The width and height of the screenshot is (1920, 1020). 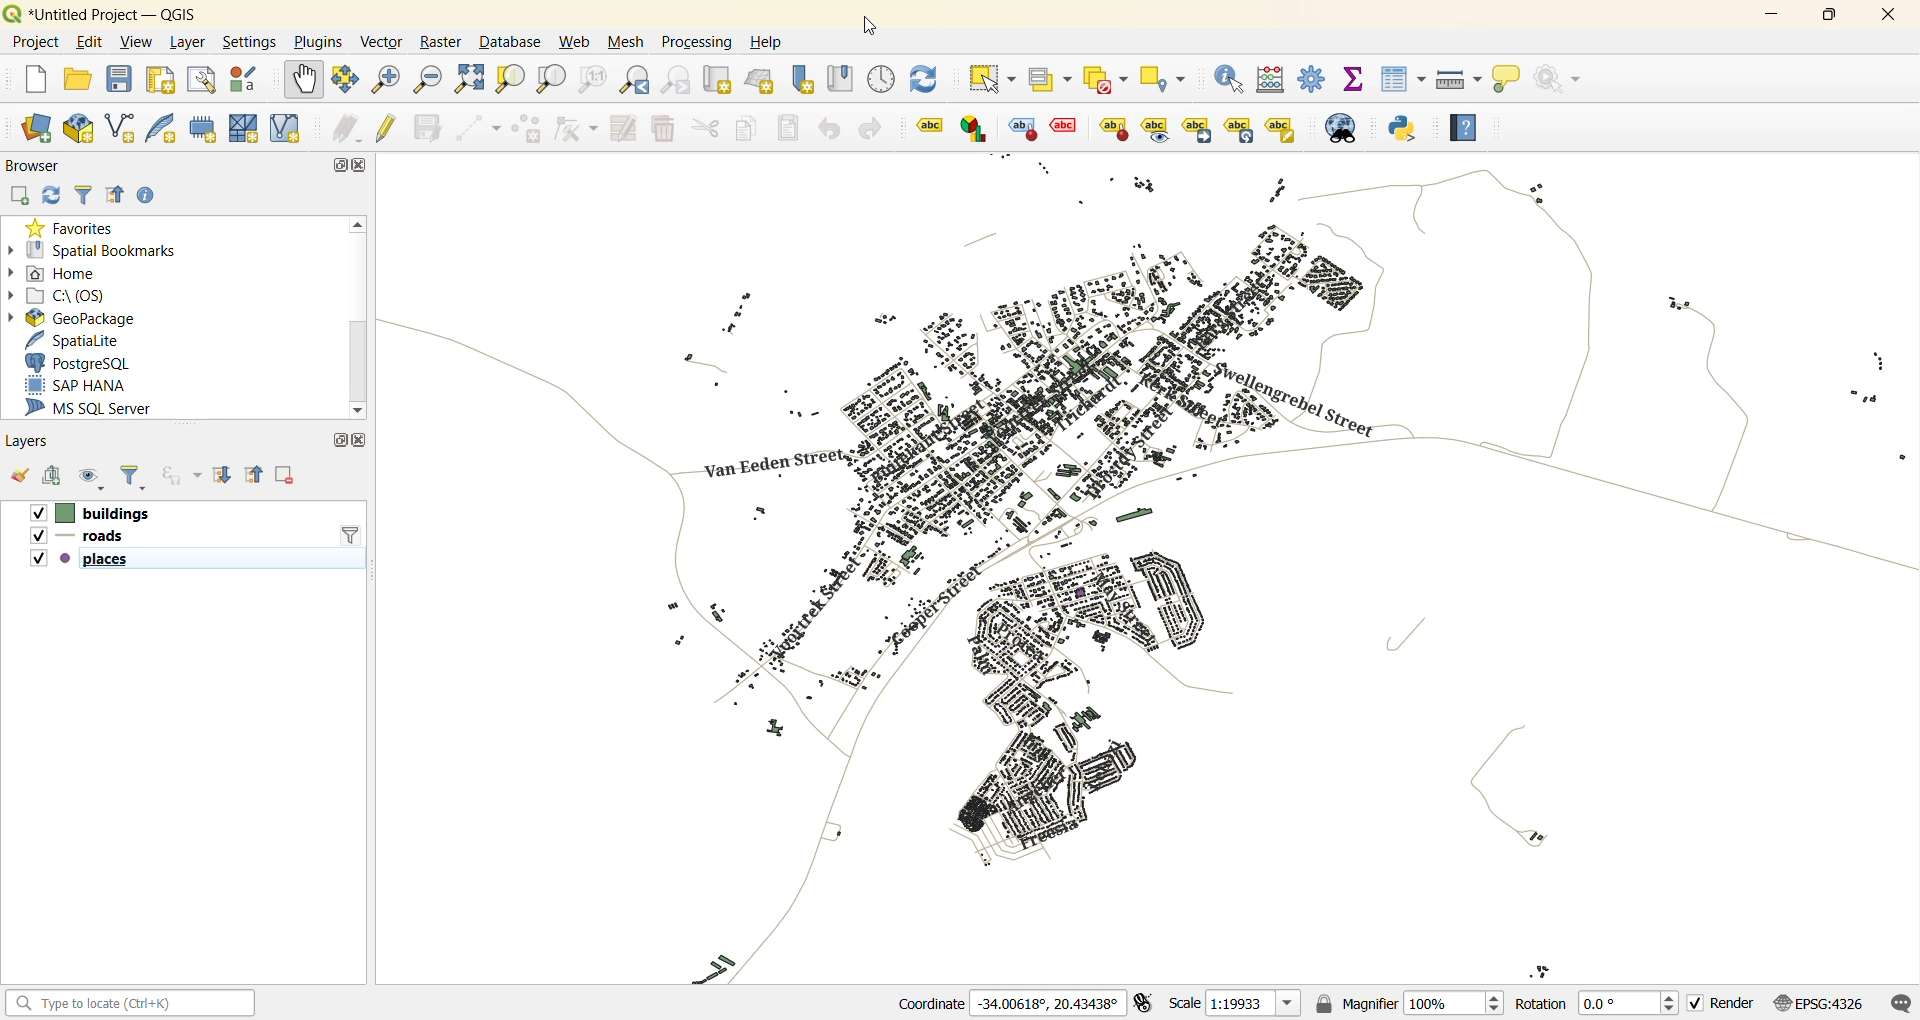 I want to click on spatial bookmarks, so click(x=94, y=250).